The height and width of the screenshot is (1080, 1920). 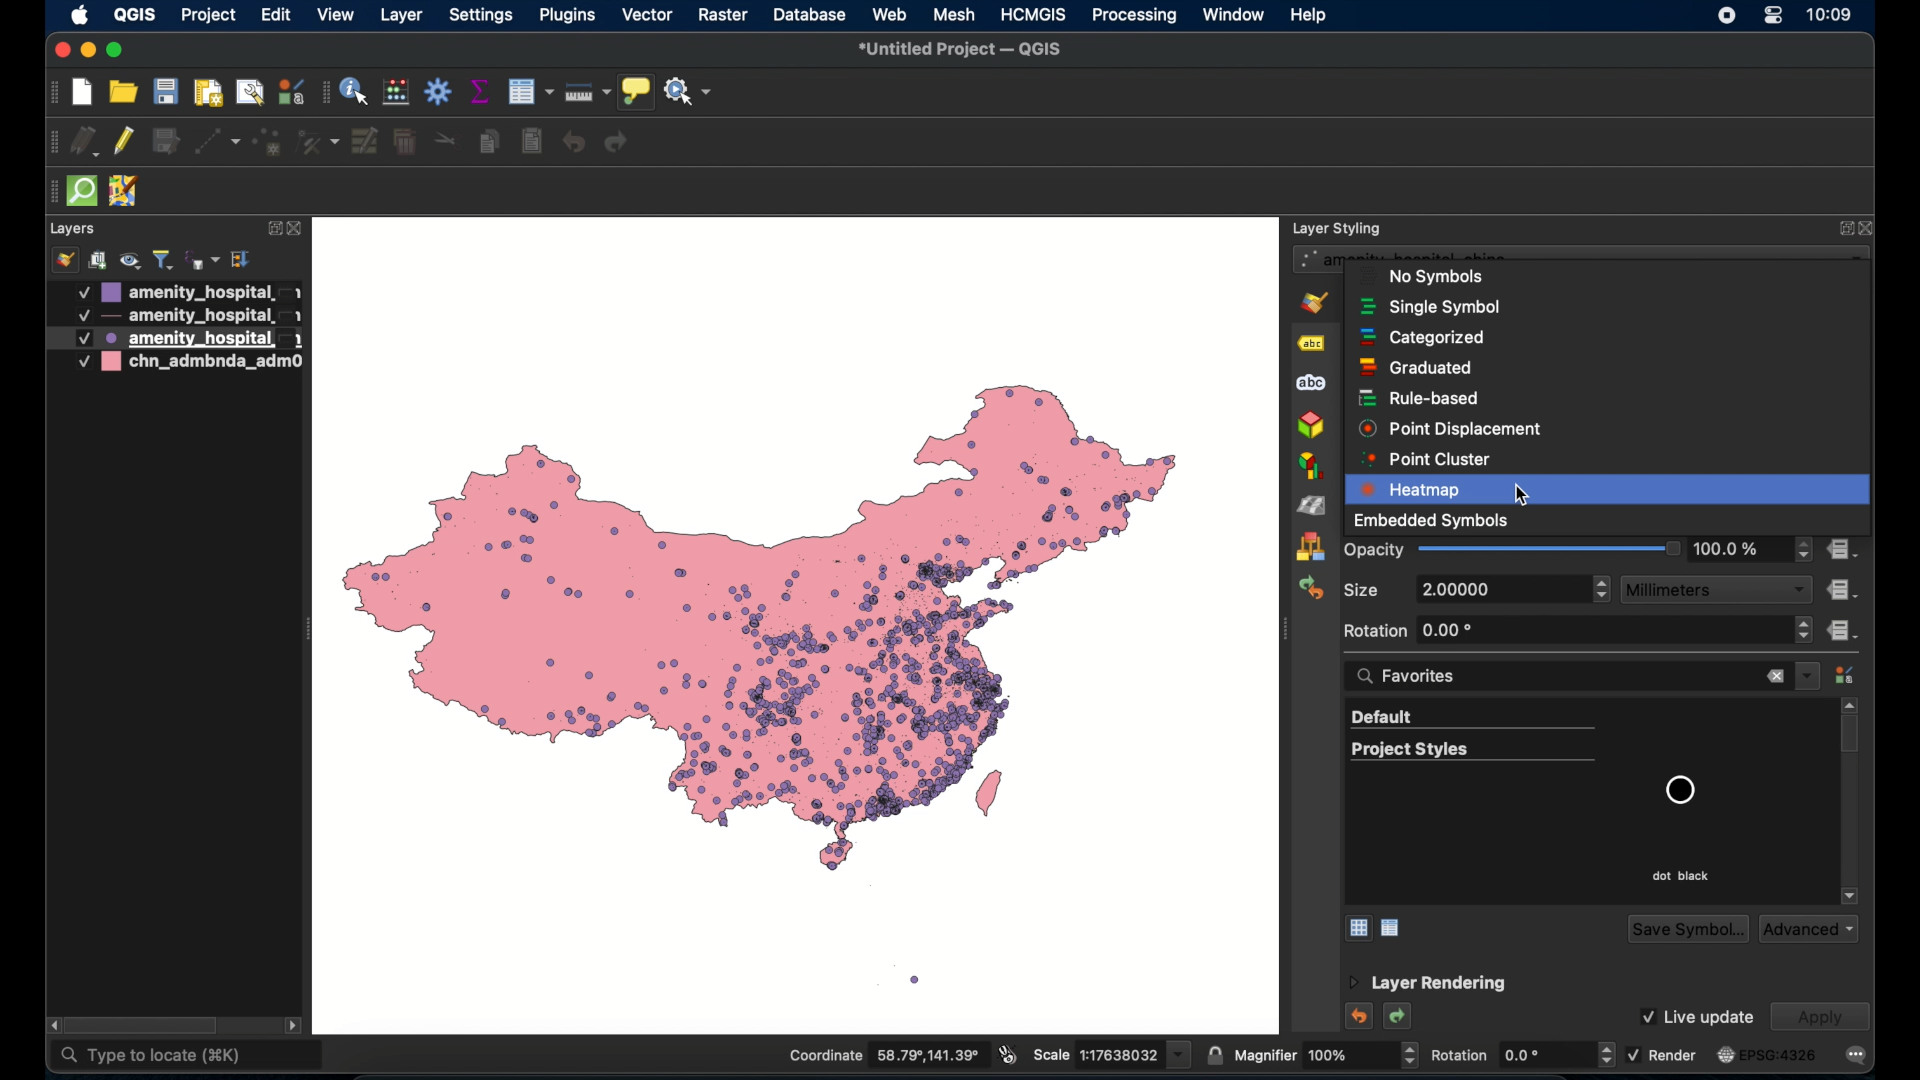 What do you see at coordinates (489, 142) in the screenshot?
I see `copy features` at bounding box center [489, 142].